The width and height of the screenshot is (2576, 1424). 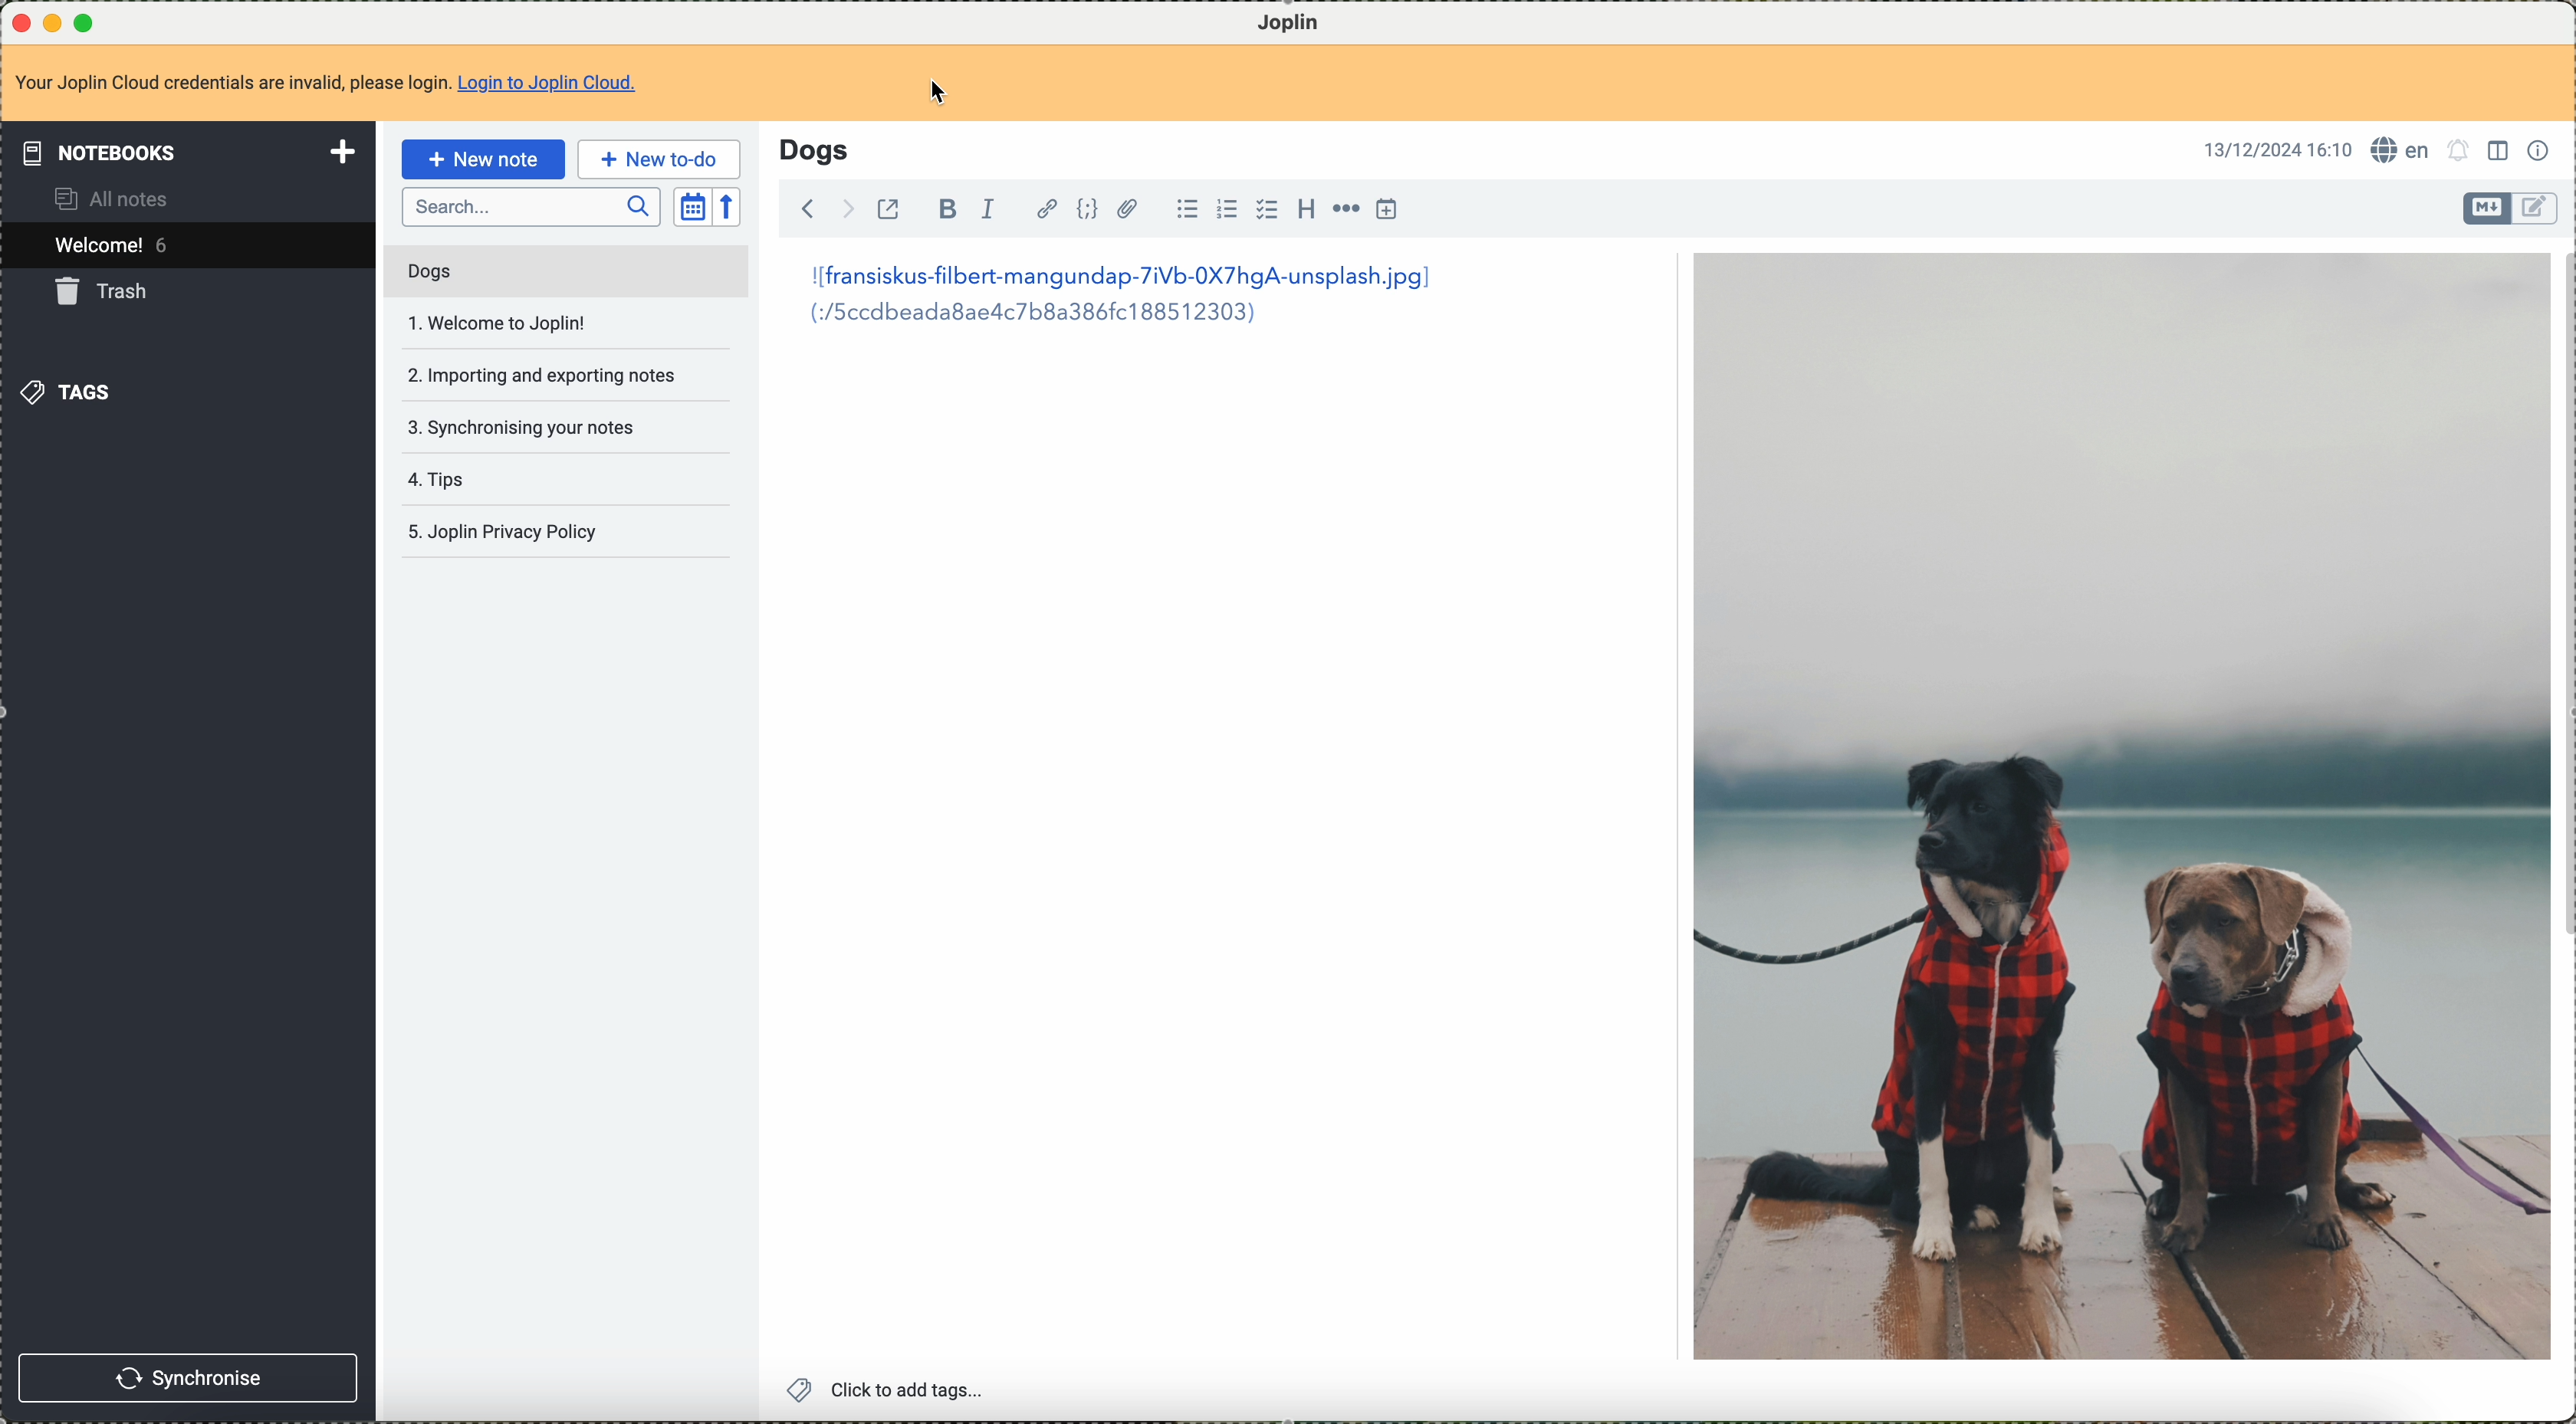 What do you see at coordinates (85, 19) in the screenshot?
I see `maximize` at bounding box center [85, 19].